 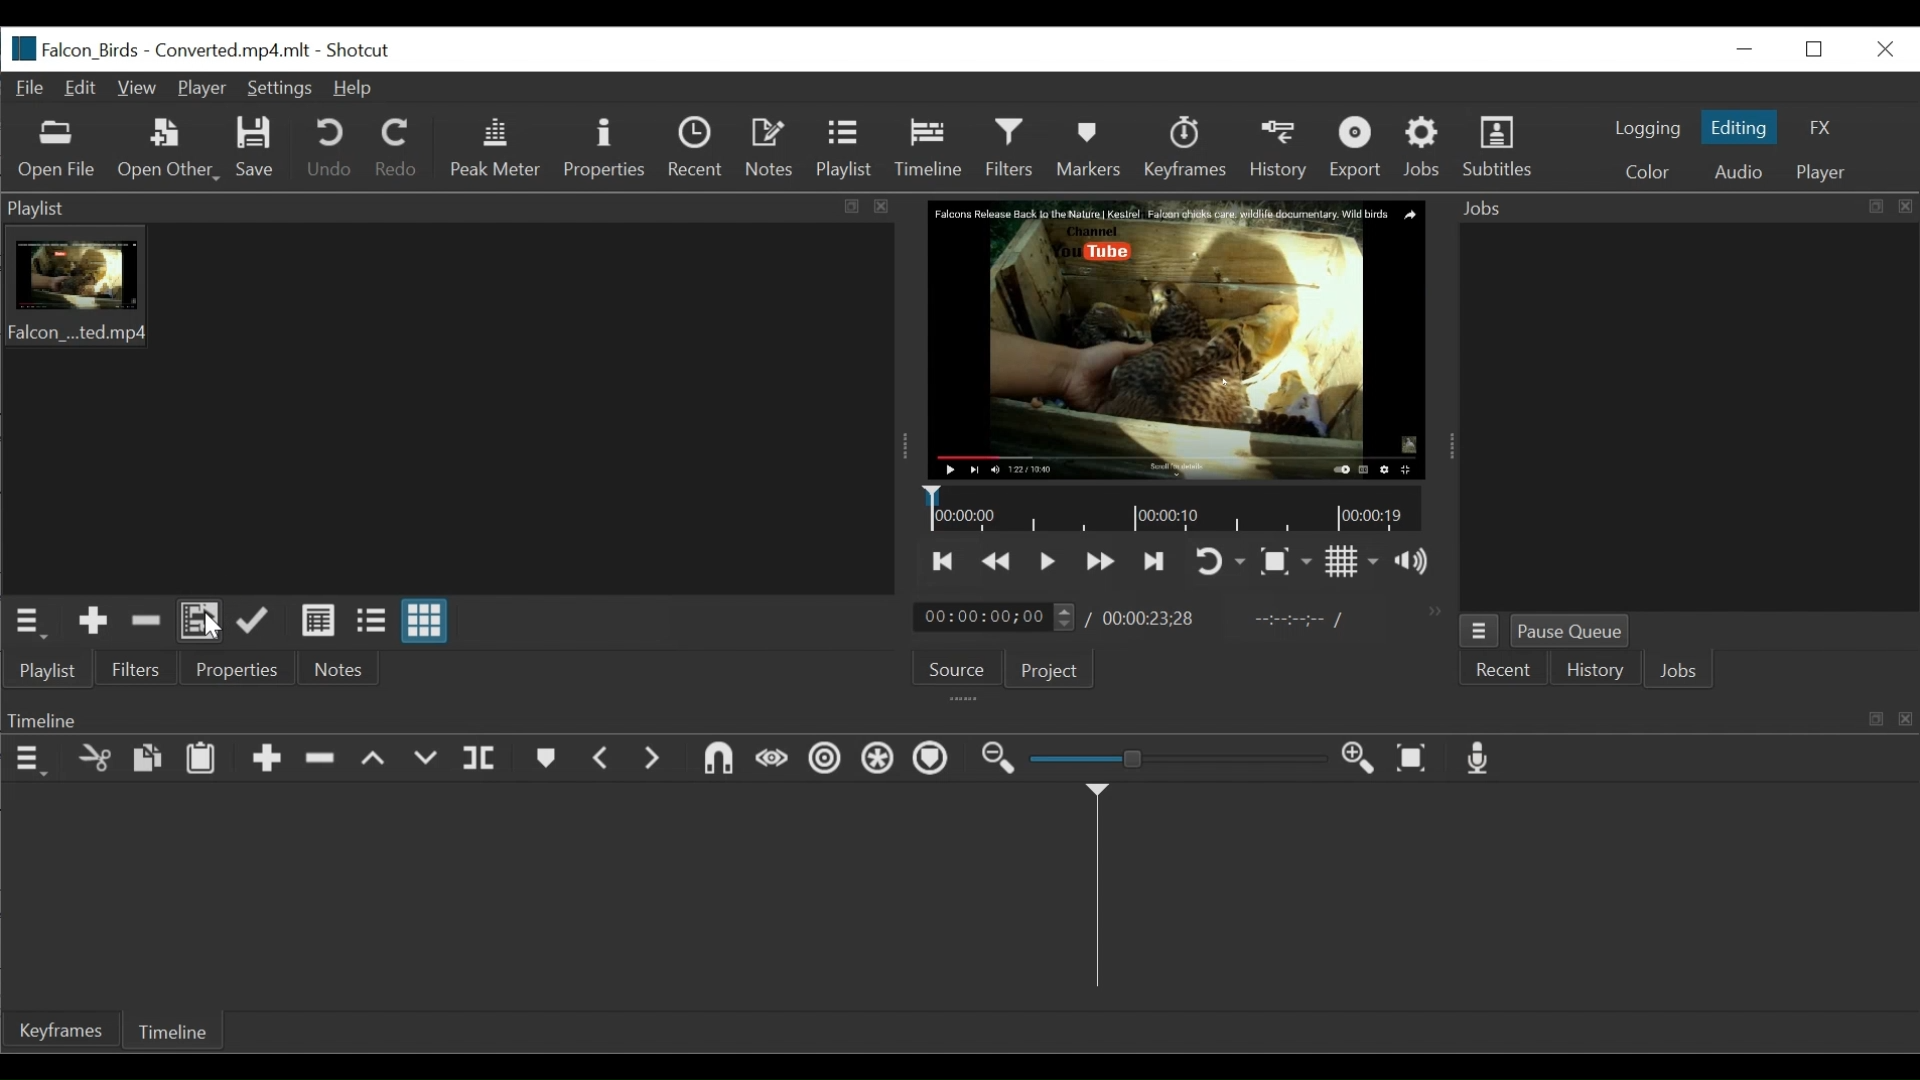 I want to click on Add the Source to the playlist, so click(x=93, y=622).